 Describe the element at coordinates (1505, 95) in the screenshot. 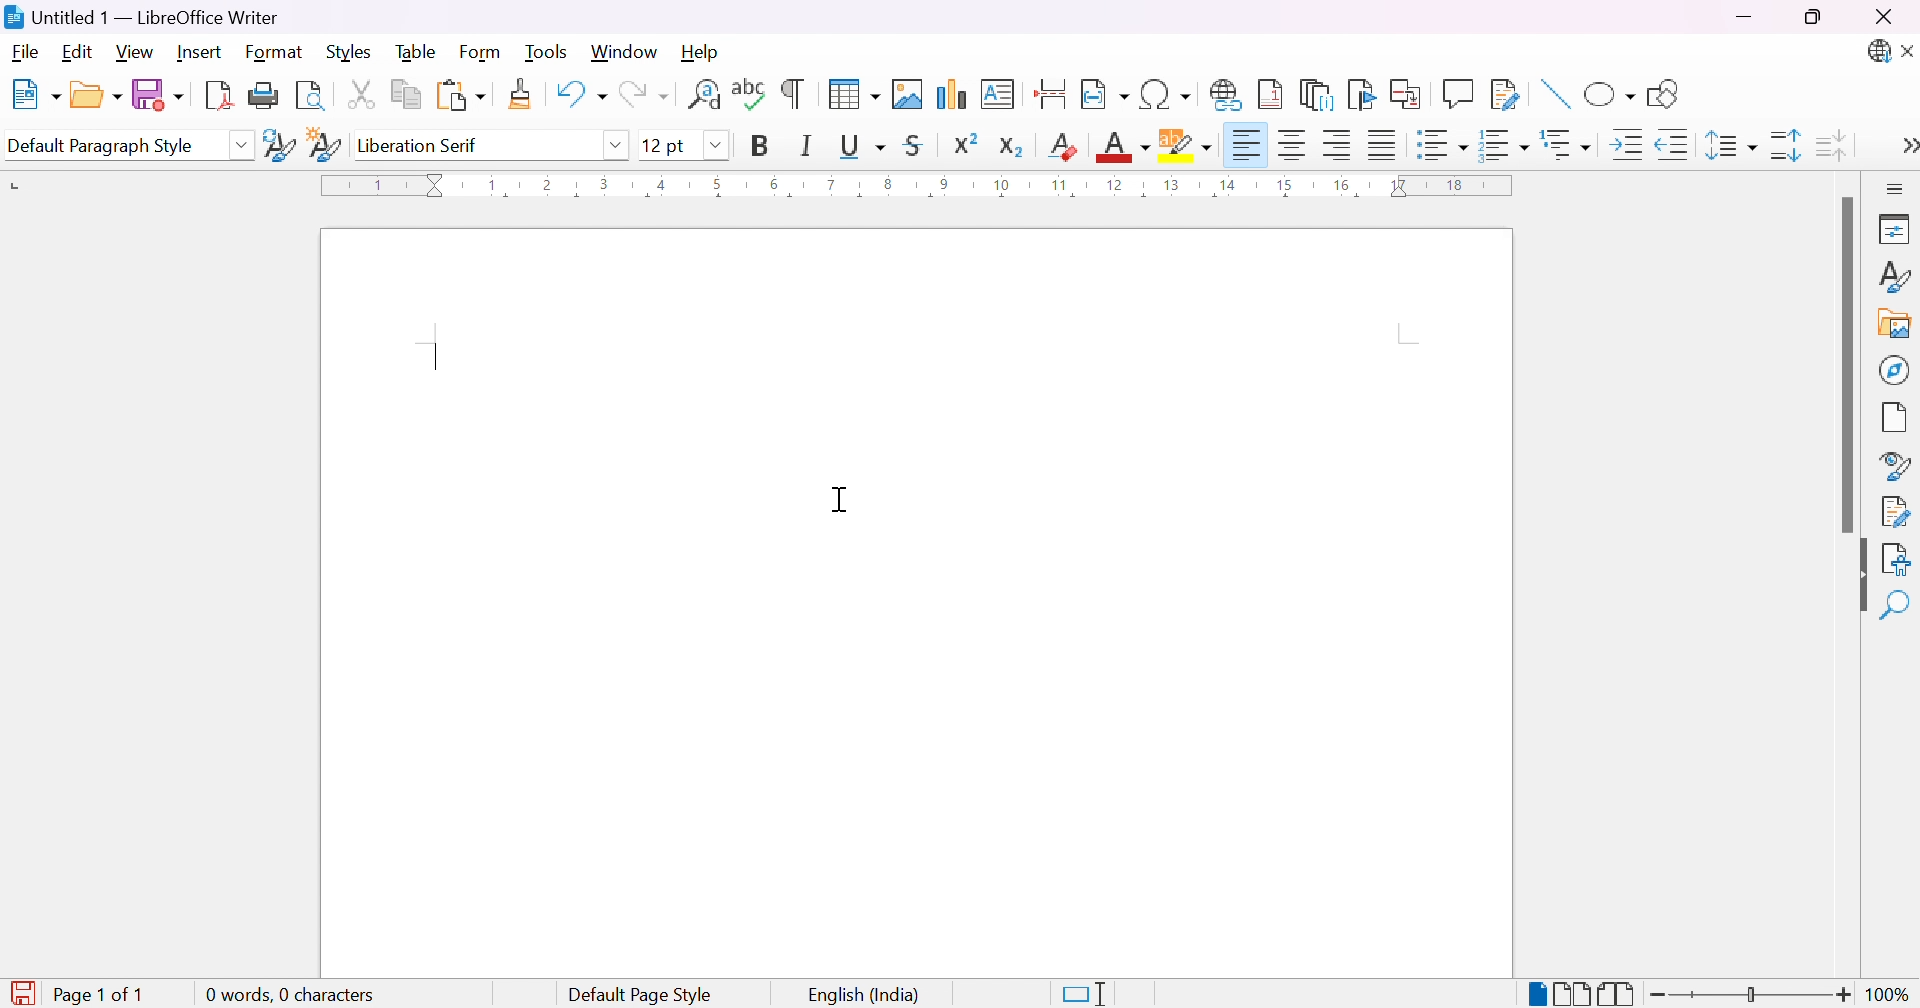

I see `Show track changes functions` at that location.